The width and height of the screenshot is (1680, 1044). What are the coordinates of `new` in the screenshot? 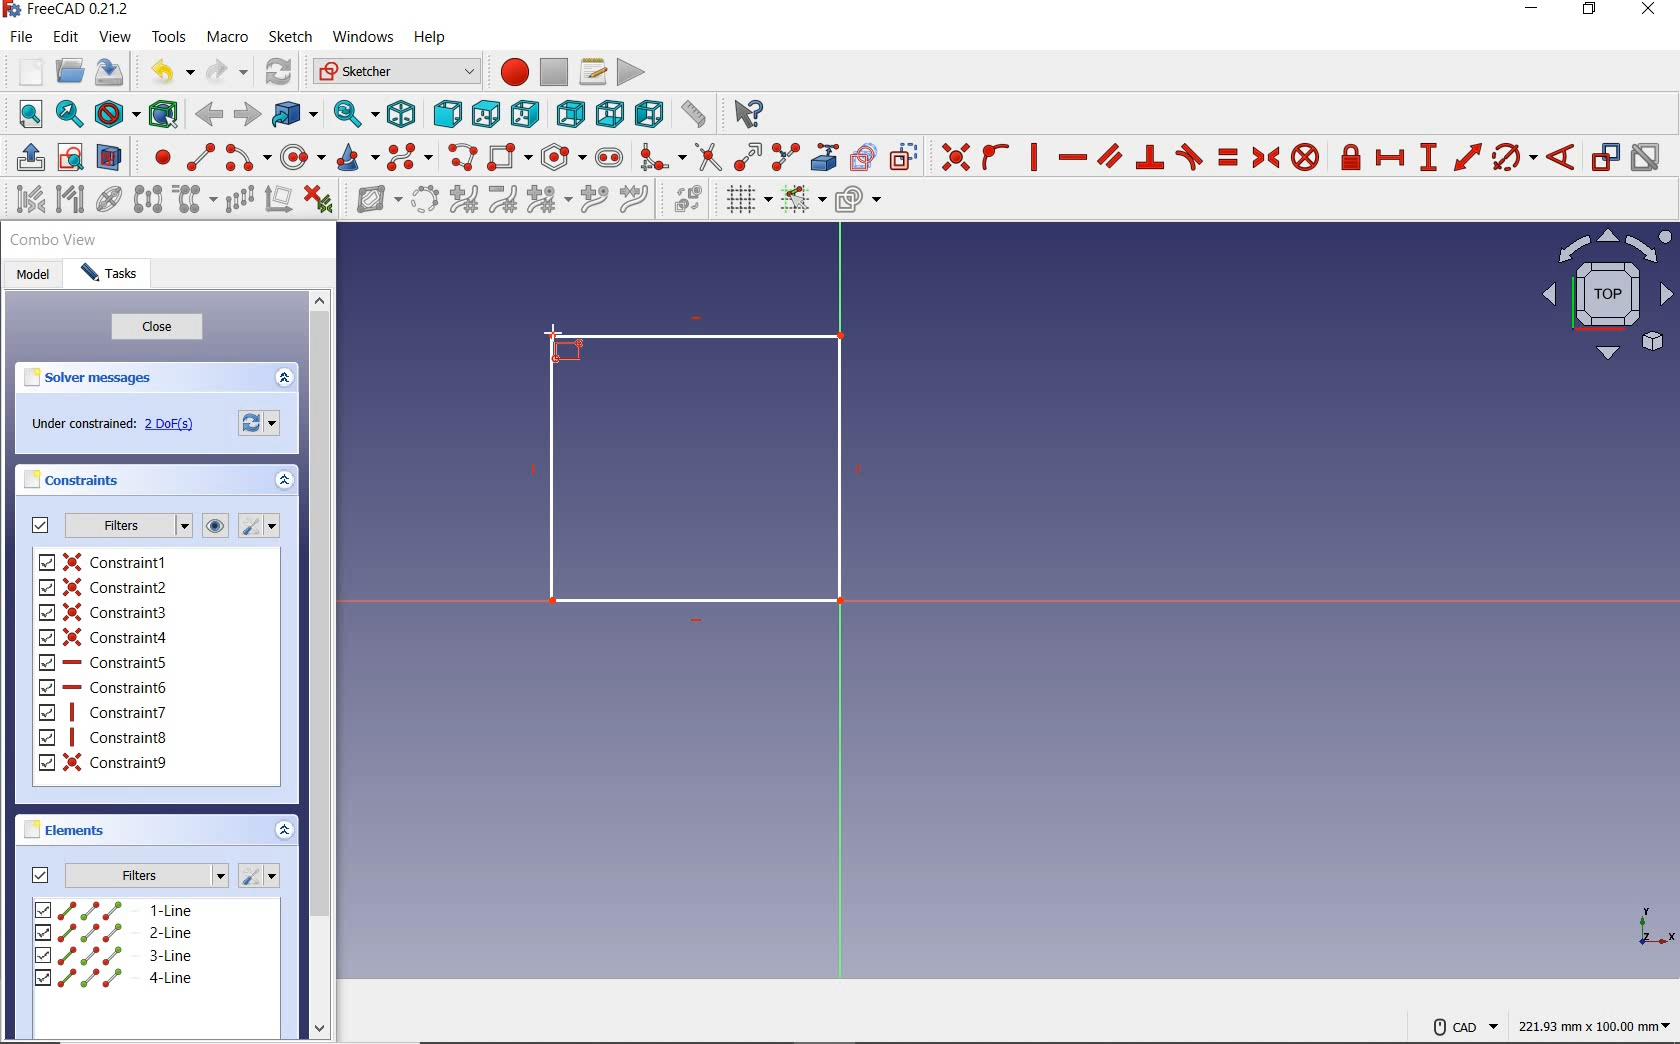 It's located at (24, 69).